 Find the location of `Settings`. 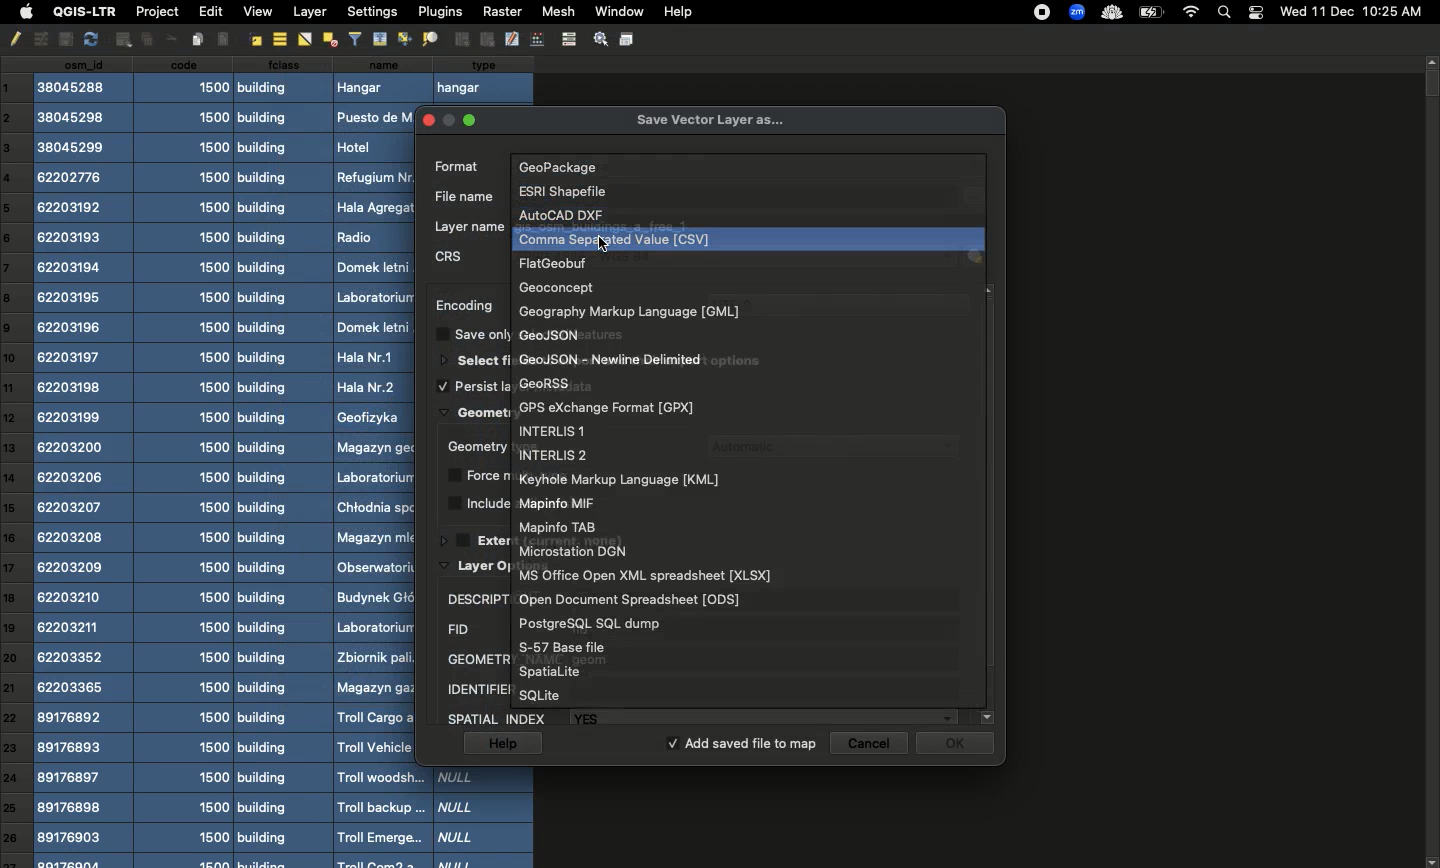

Settings is located at coordinates (598, 38).